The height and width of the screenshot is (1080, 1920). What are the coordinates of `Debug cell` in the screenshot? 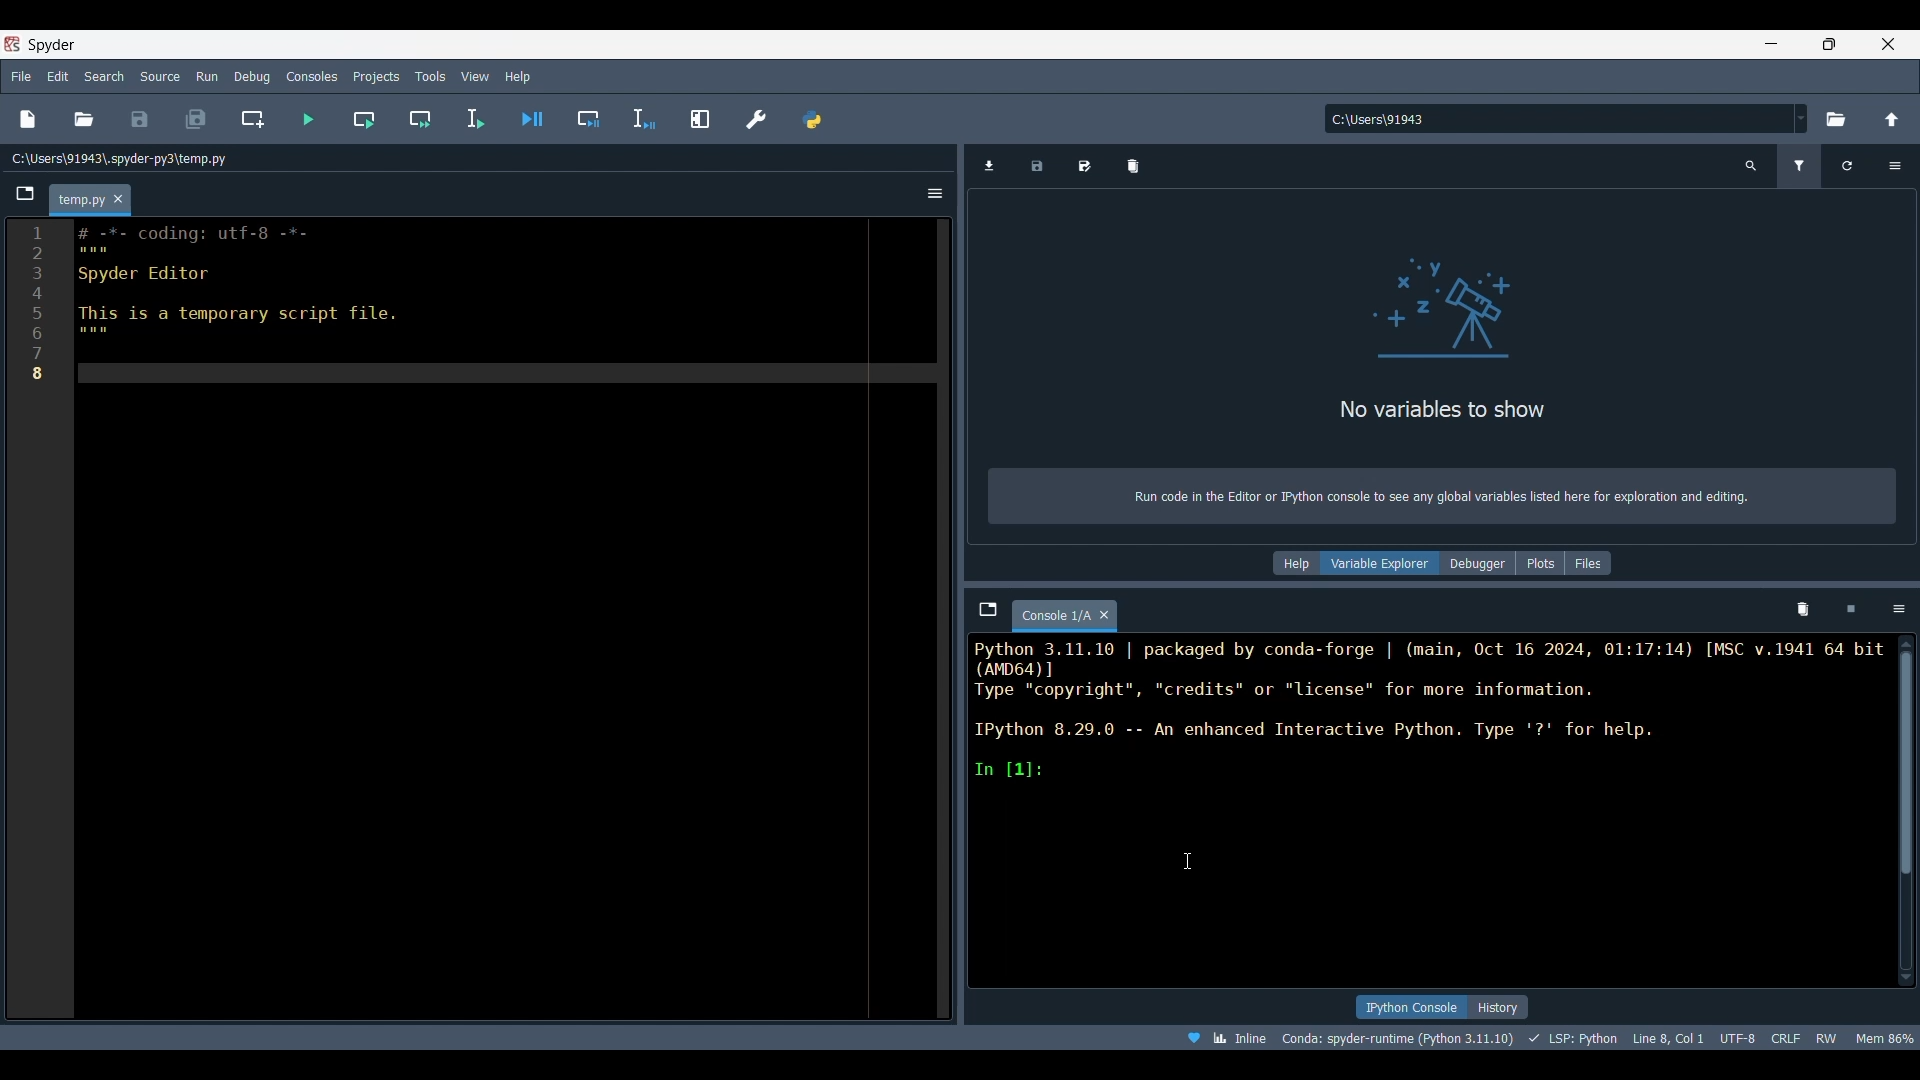 It's located at (589, 119).